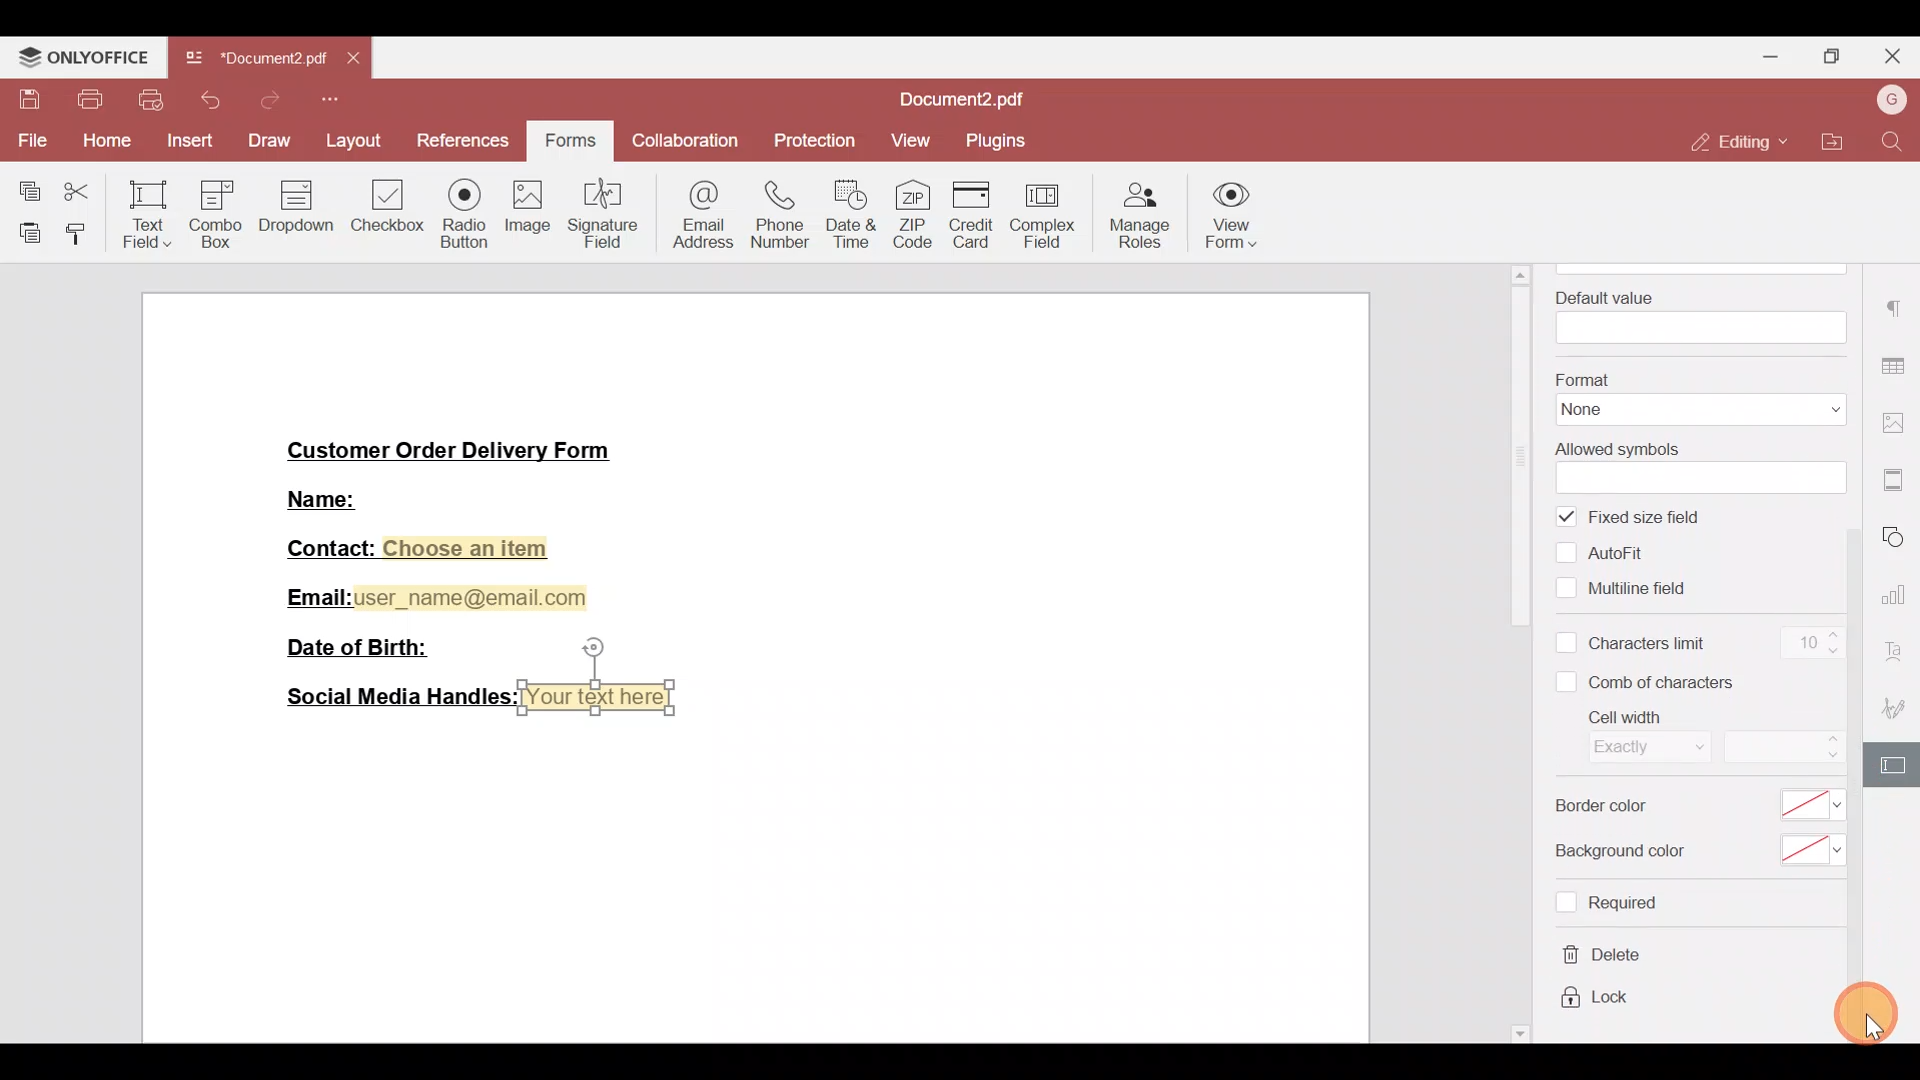  I want to click on Working area, so click(749, 879).